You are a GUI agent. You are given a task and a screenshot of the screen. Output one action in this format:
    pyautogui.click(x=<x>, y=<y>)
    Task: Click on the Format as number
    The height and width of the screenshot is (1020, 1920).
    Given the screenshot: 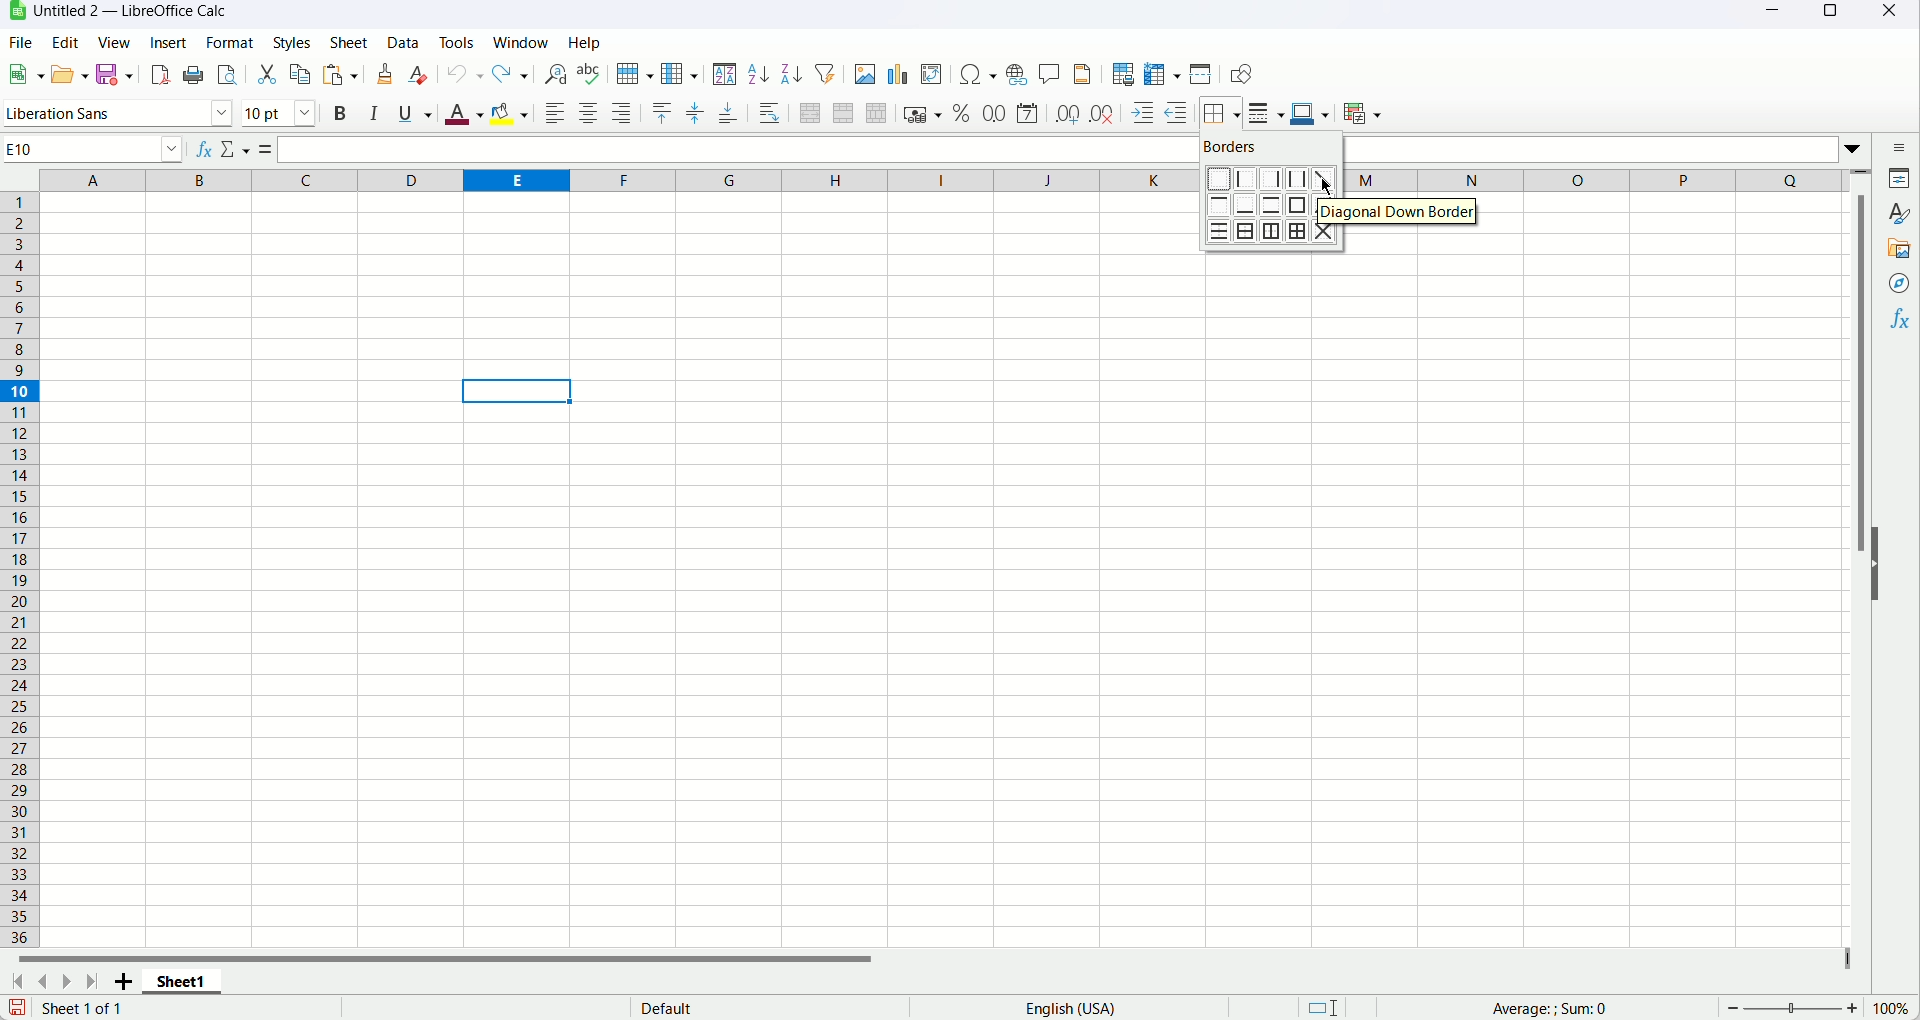 What is the action you would take?
    pyautogui.click(x=996, y=110)
    